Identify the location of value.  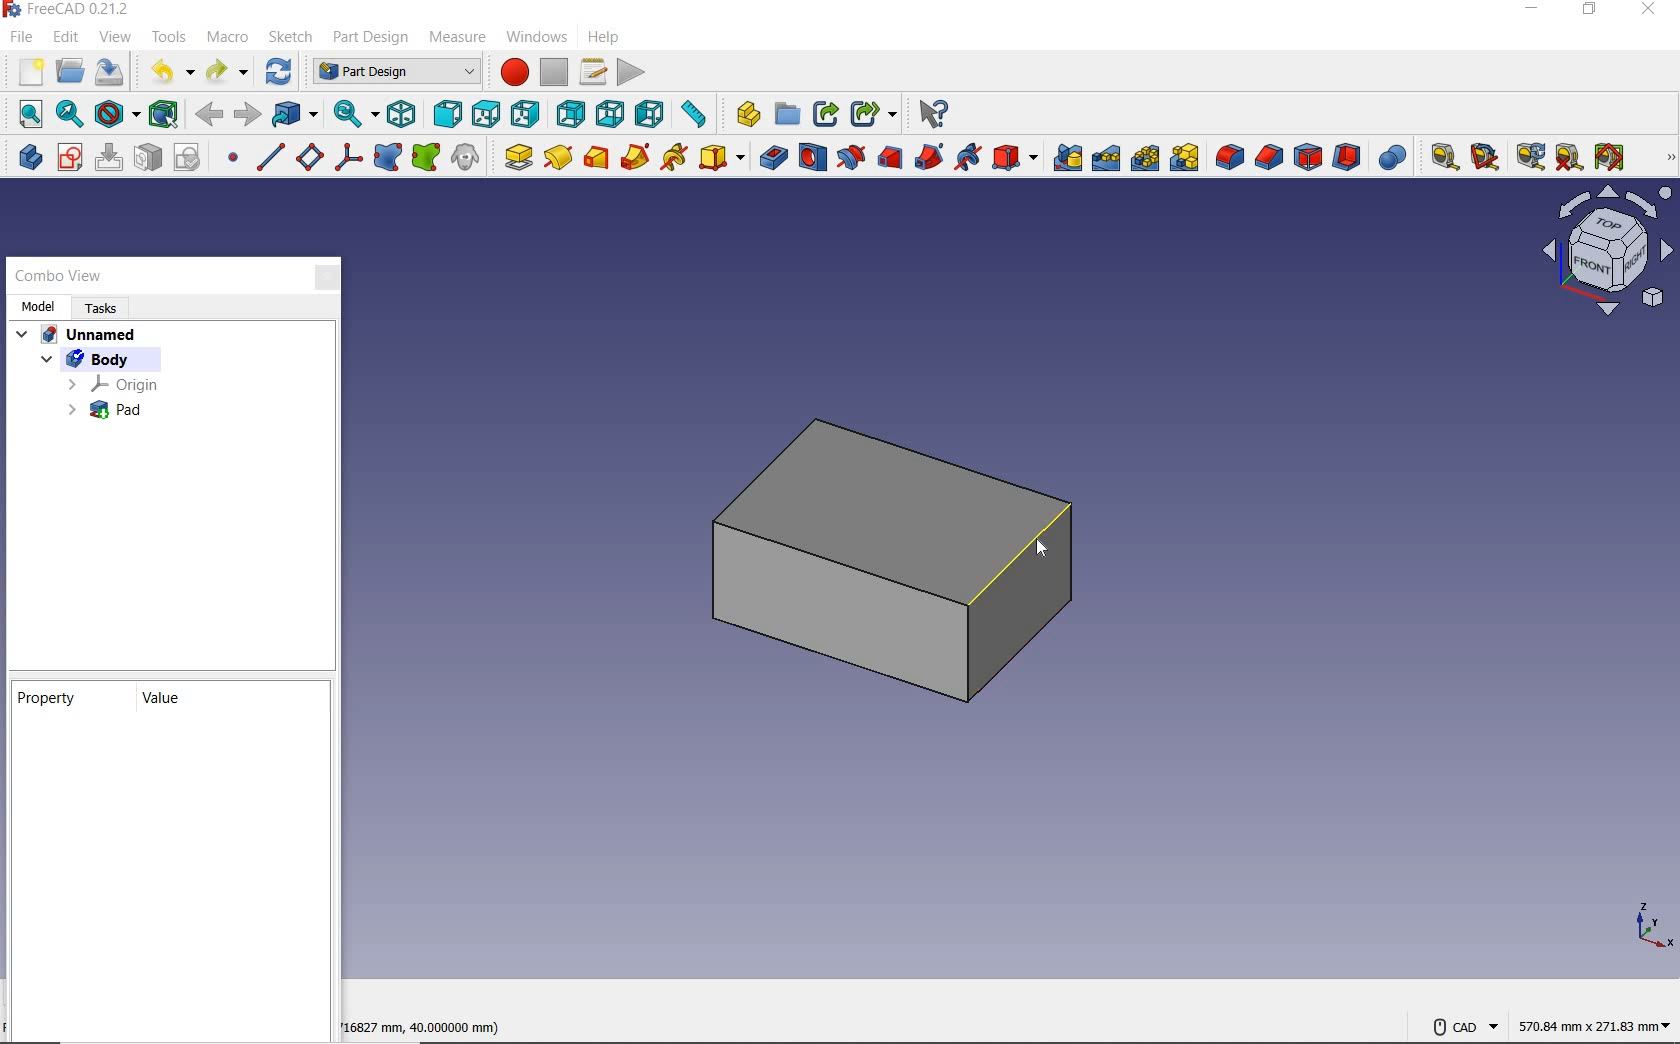
(163, 702).